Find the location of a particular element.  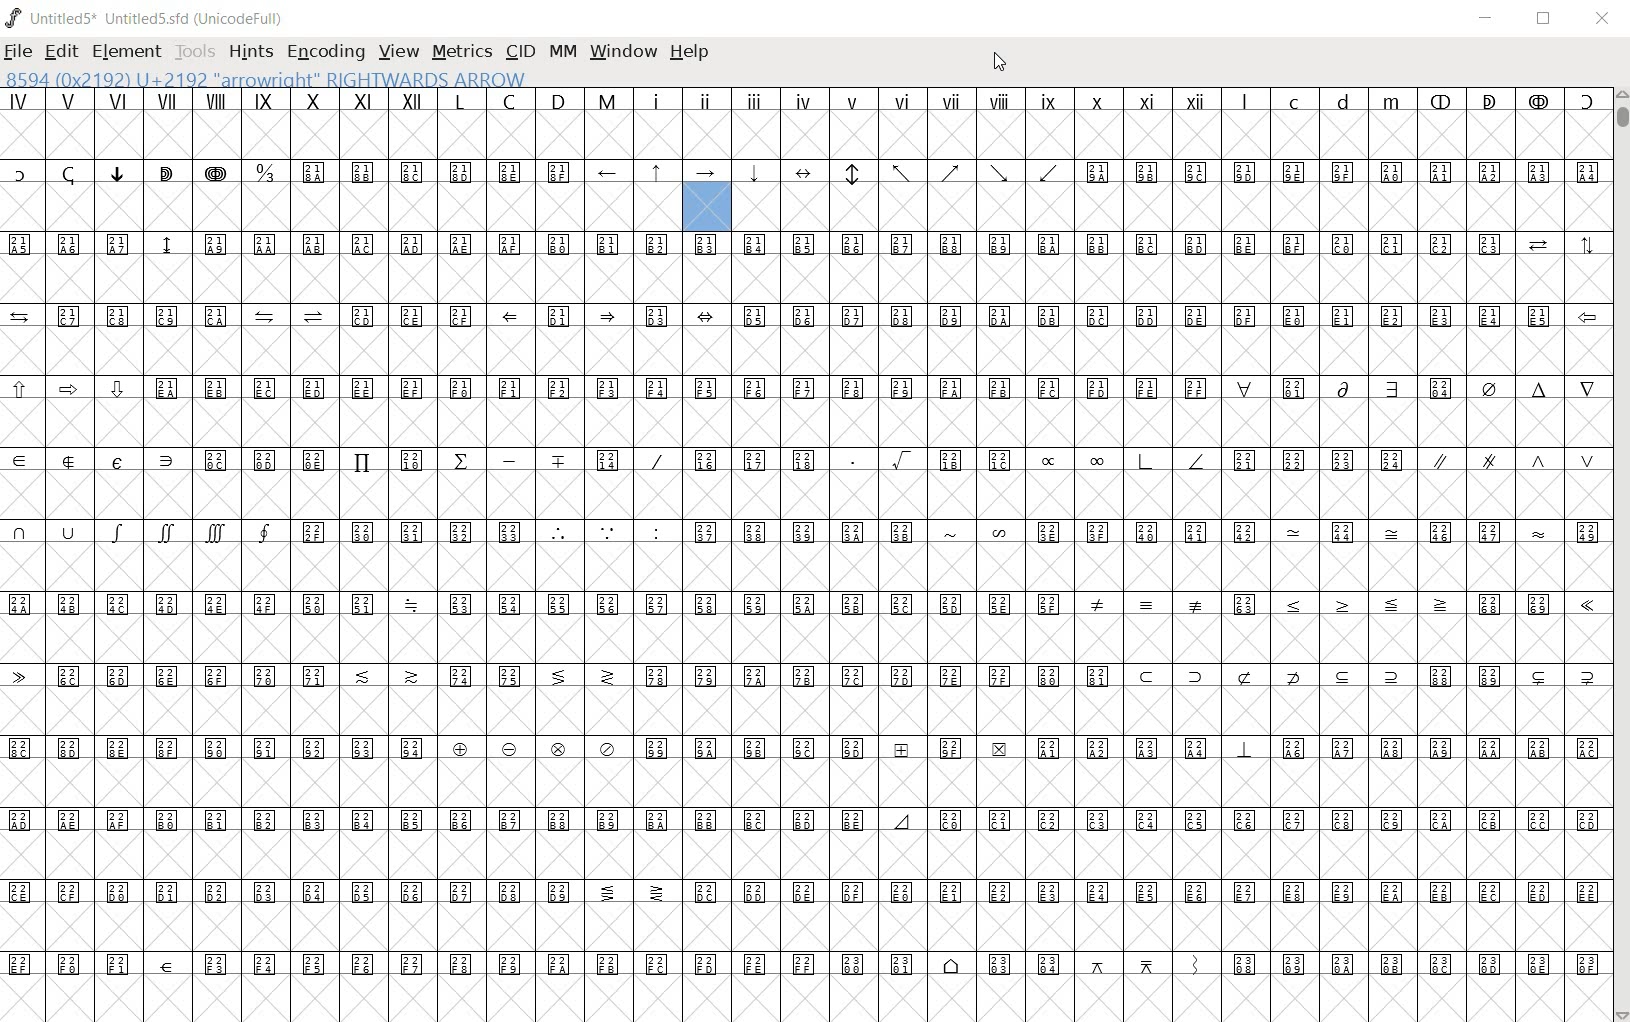

FILE is located at coordinates (19, 50).